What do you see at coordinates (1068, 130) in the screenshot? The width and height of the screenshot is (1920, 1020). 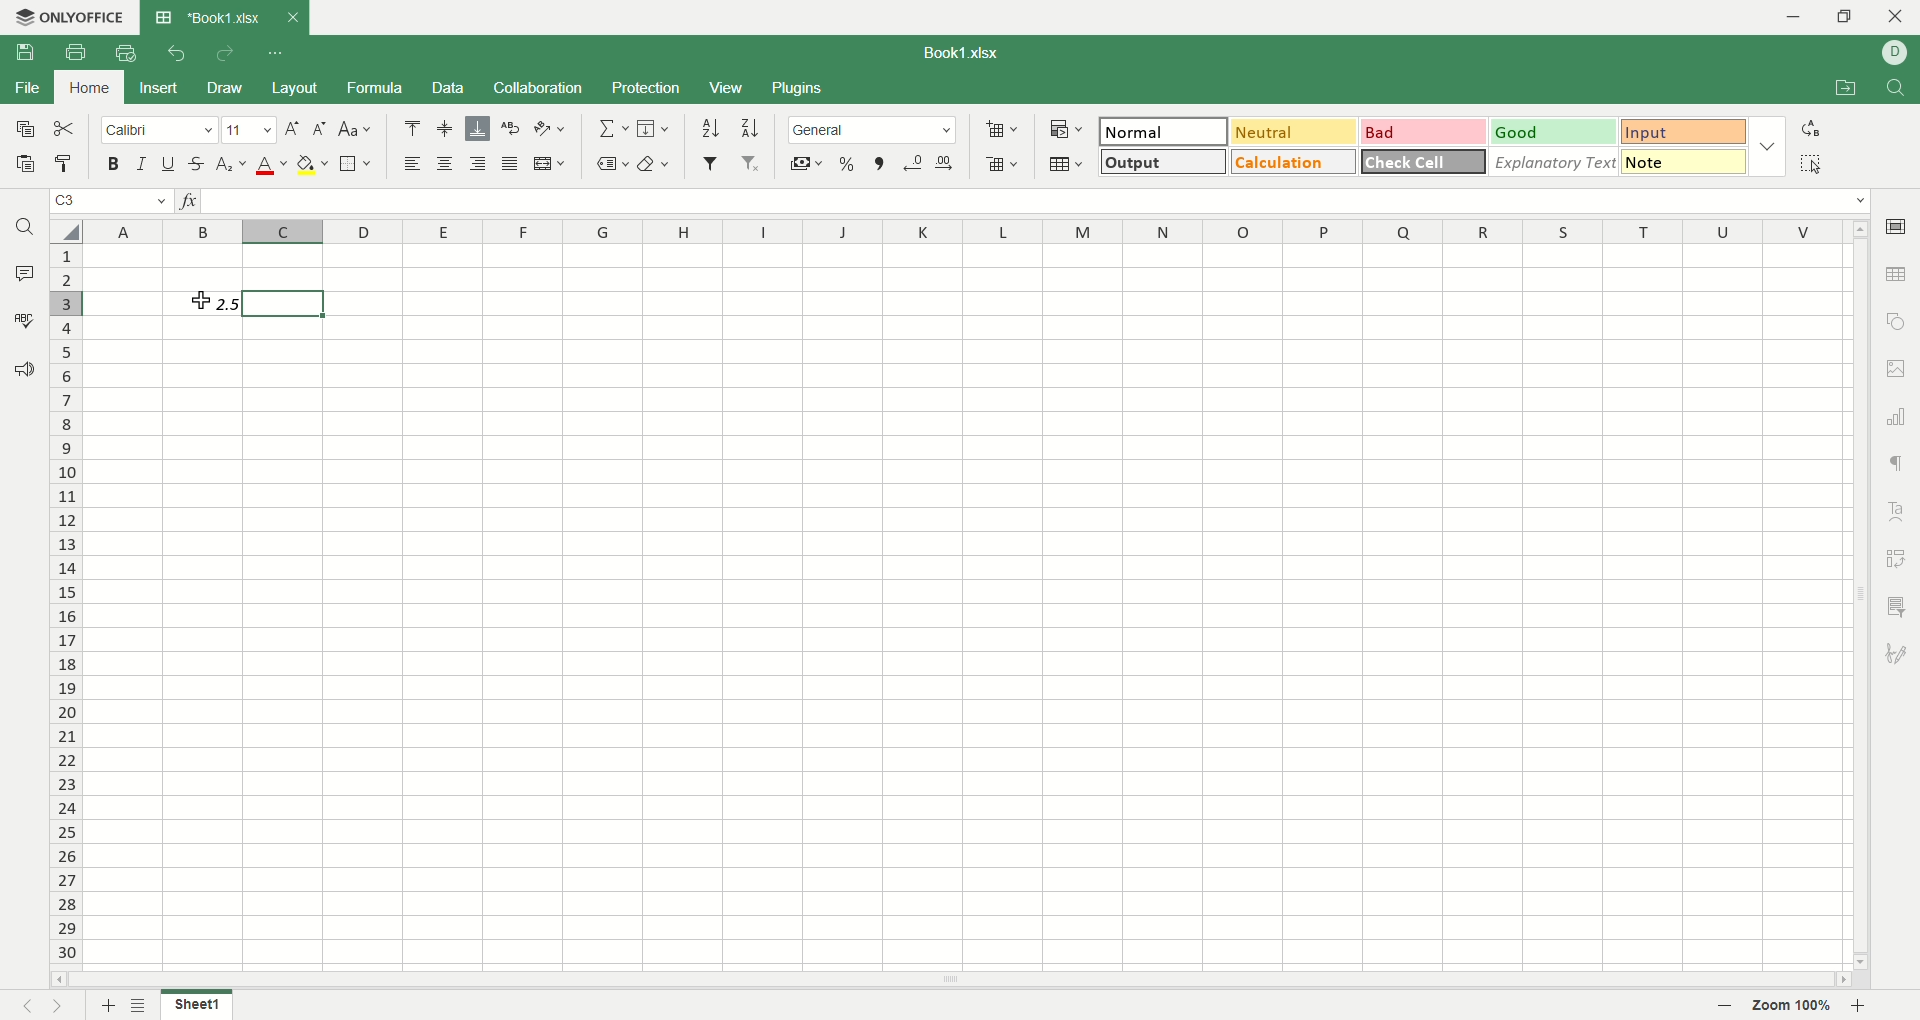 I see `conditional formatting` at bounding box center [1068, 130].